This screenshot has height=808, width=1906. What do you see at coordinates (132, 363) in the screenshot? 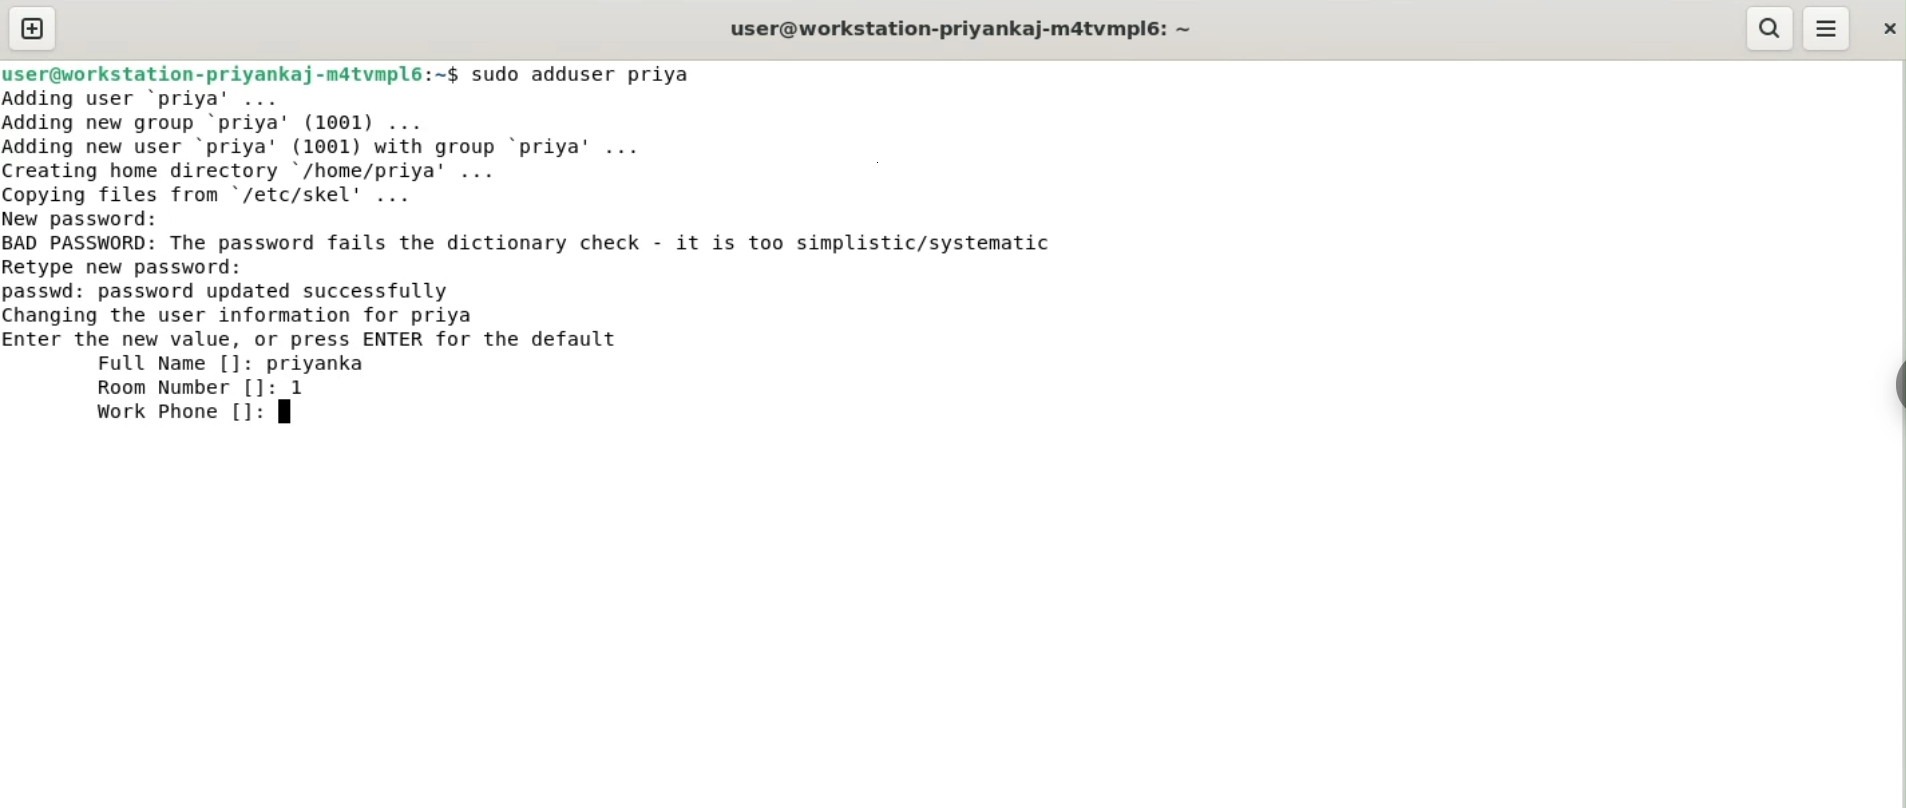
I see `full name [] :` at bounding box center [132, 363].